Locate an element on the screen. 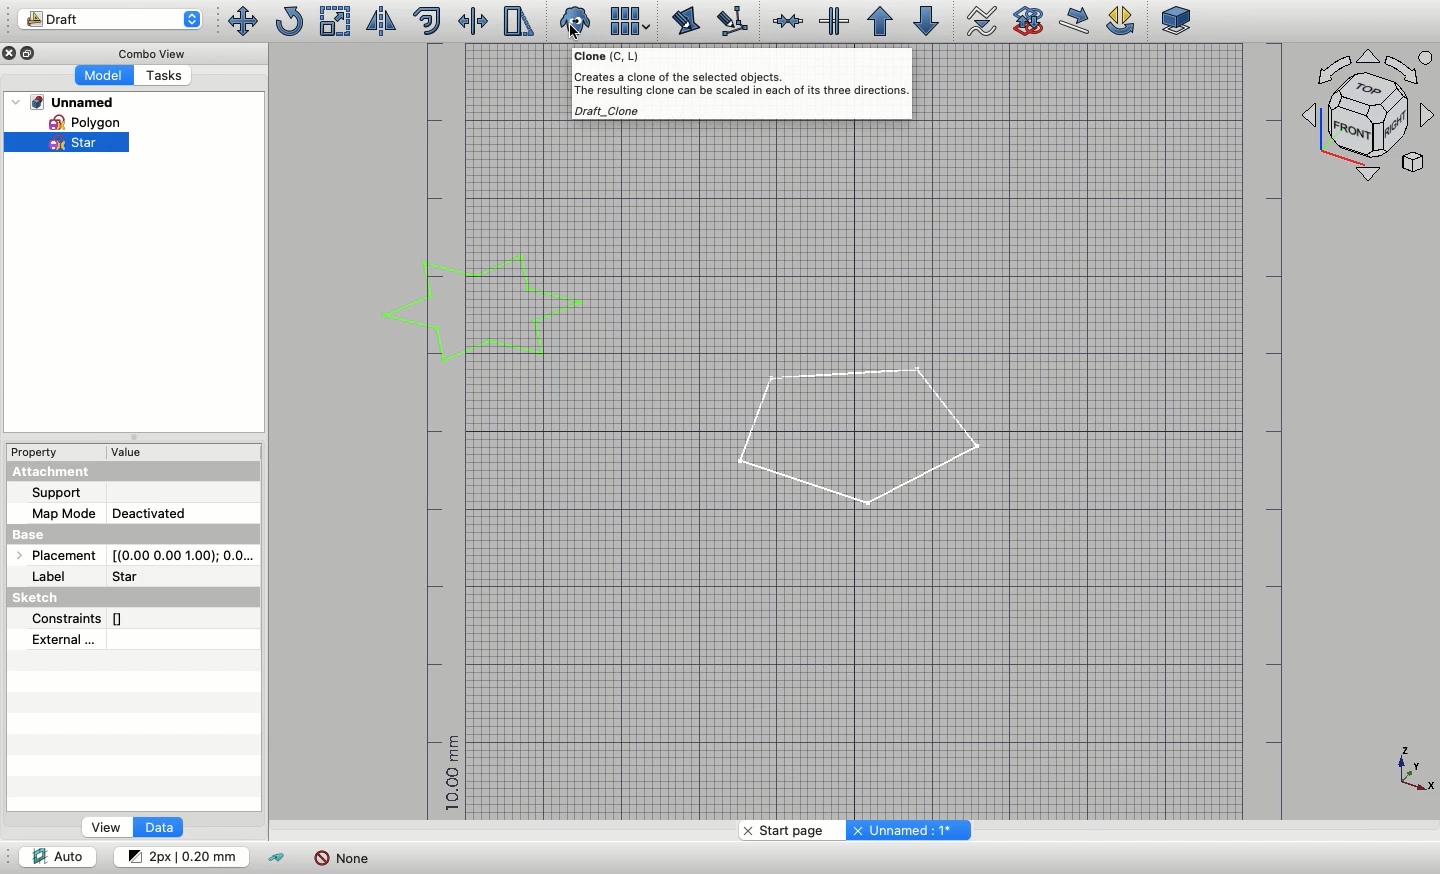 The width and height of the screenshot is (1440, 874). Mirror is located at coordinates (379, 21).